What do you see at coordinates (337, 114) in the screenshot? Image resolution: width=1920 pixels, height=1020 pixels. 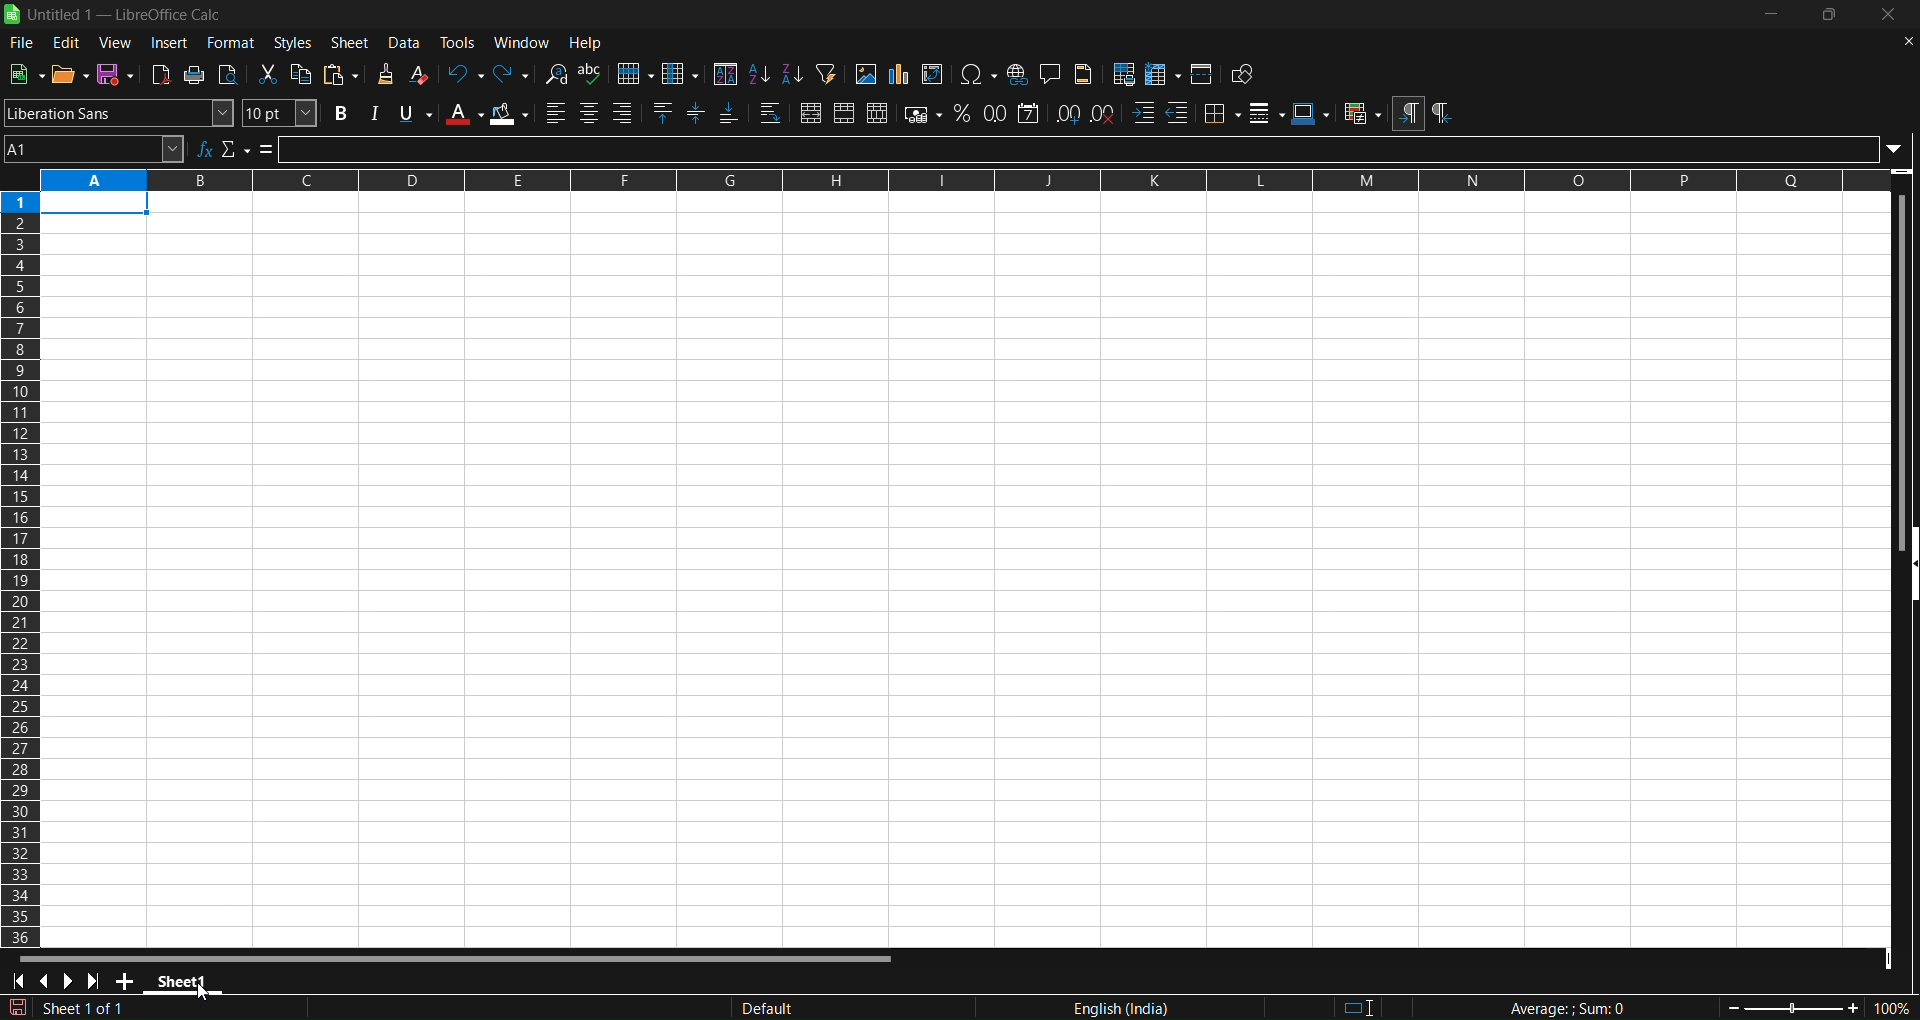 I see `bold` at bounding box center [337, 114].